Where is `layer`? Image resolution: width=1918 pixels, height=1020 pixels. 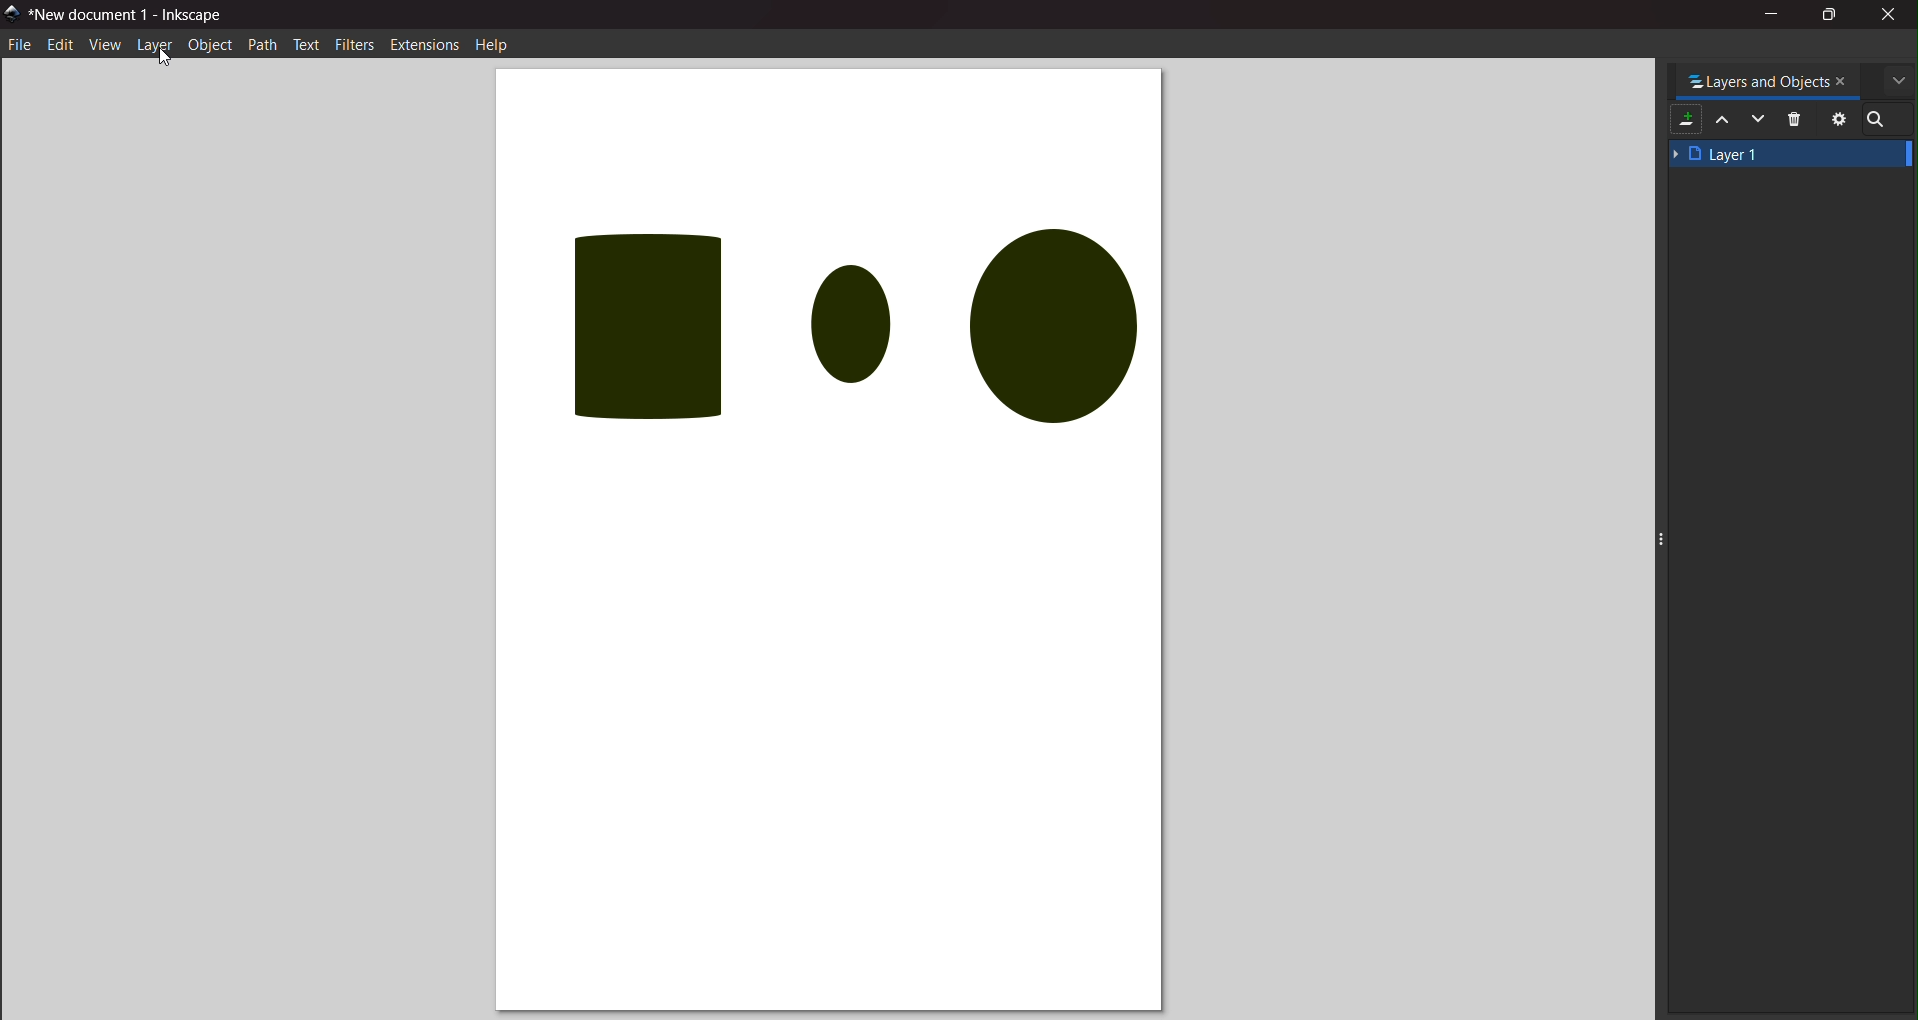 layer is located at coordinates (154, 44).